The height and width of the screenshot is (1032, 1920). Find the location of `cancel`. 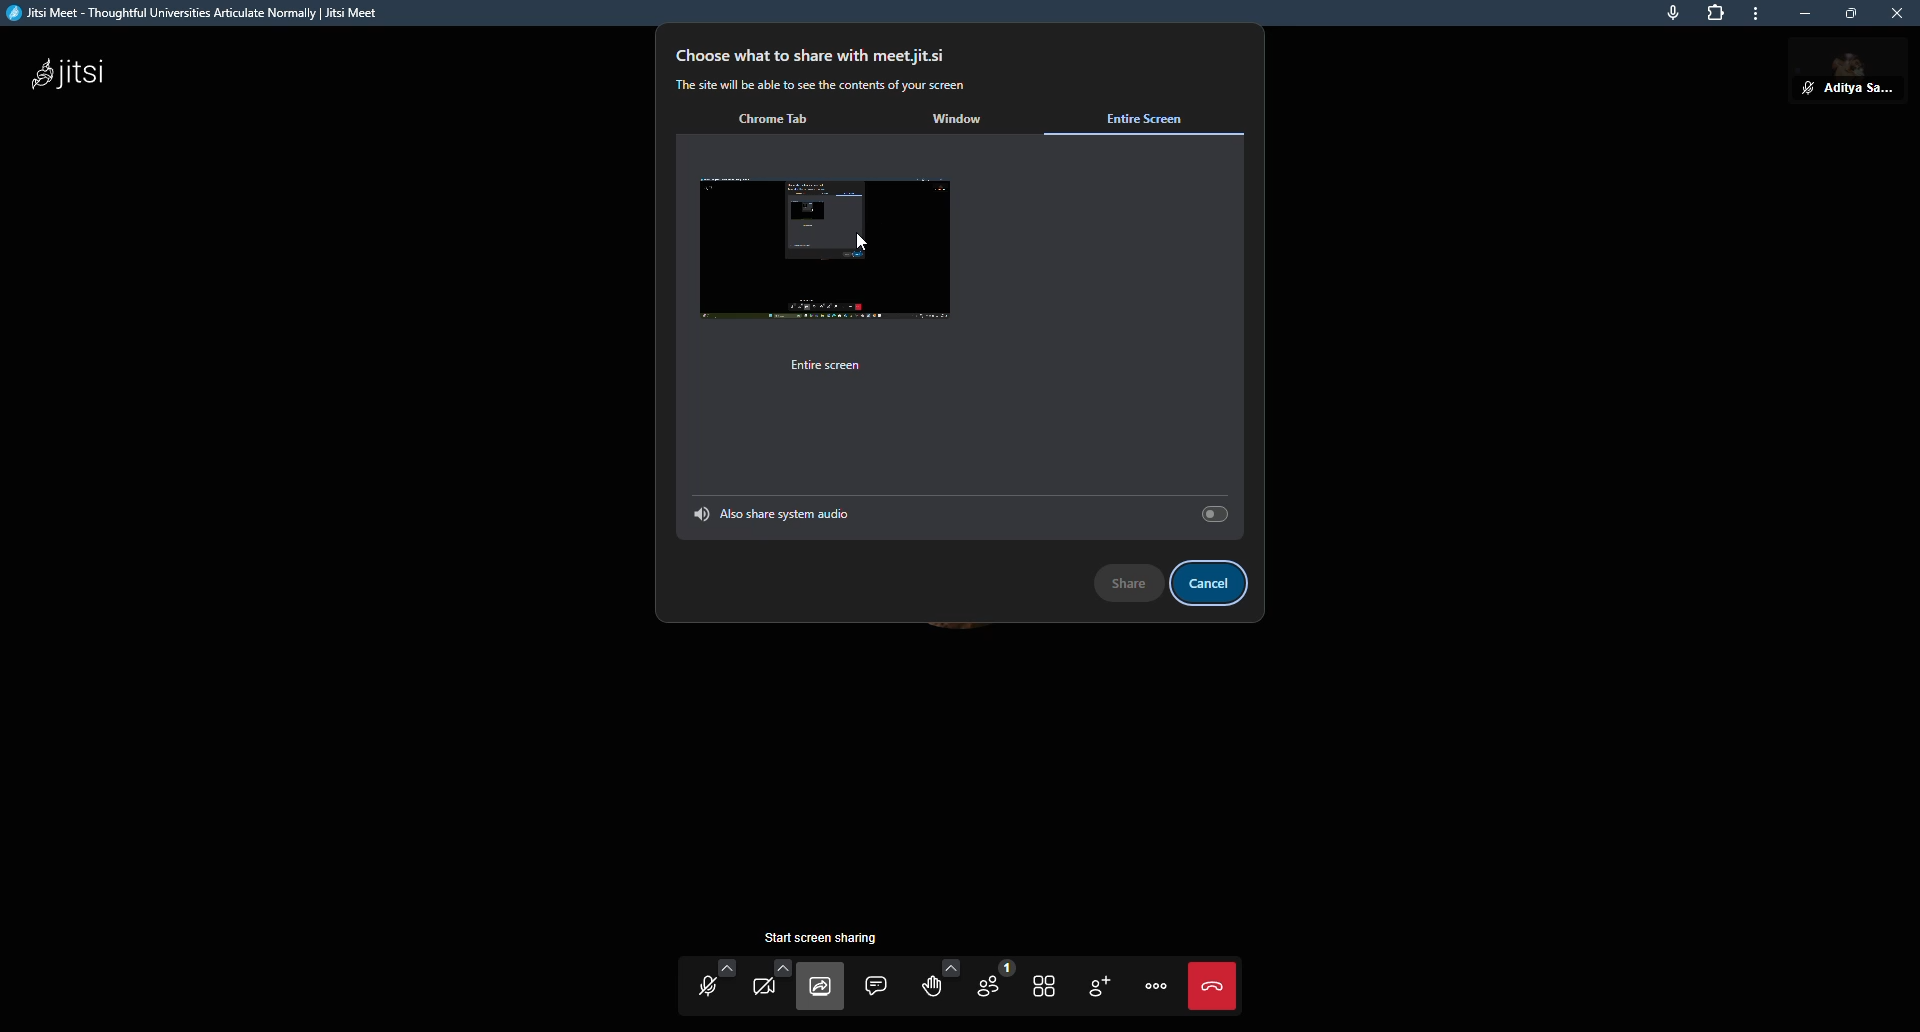

cancel is located at coordinates (1216, 583).